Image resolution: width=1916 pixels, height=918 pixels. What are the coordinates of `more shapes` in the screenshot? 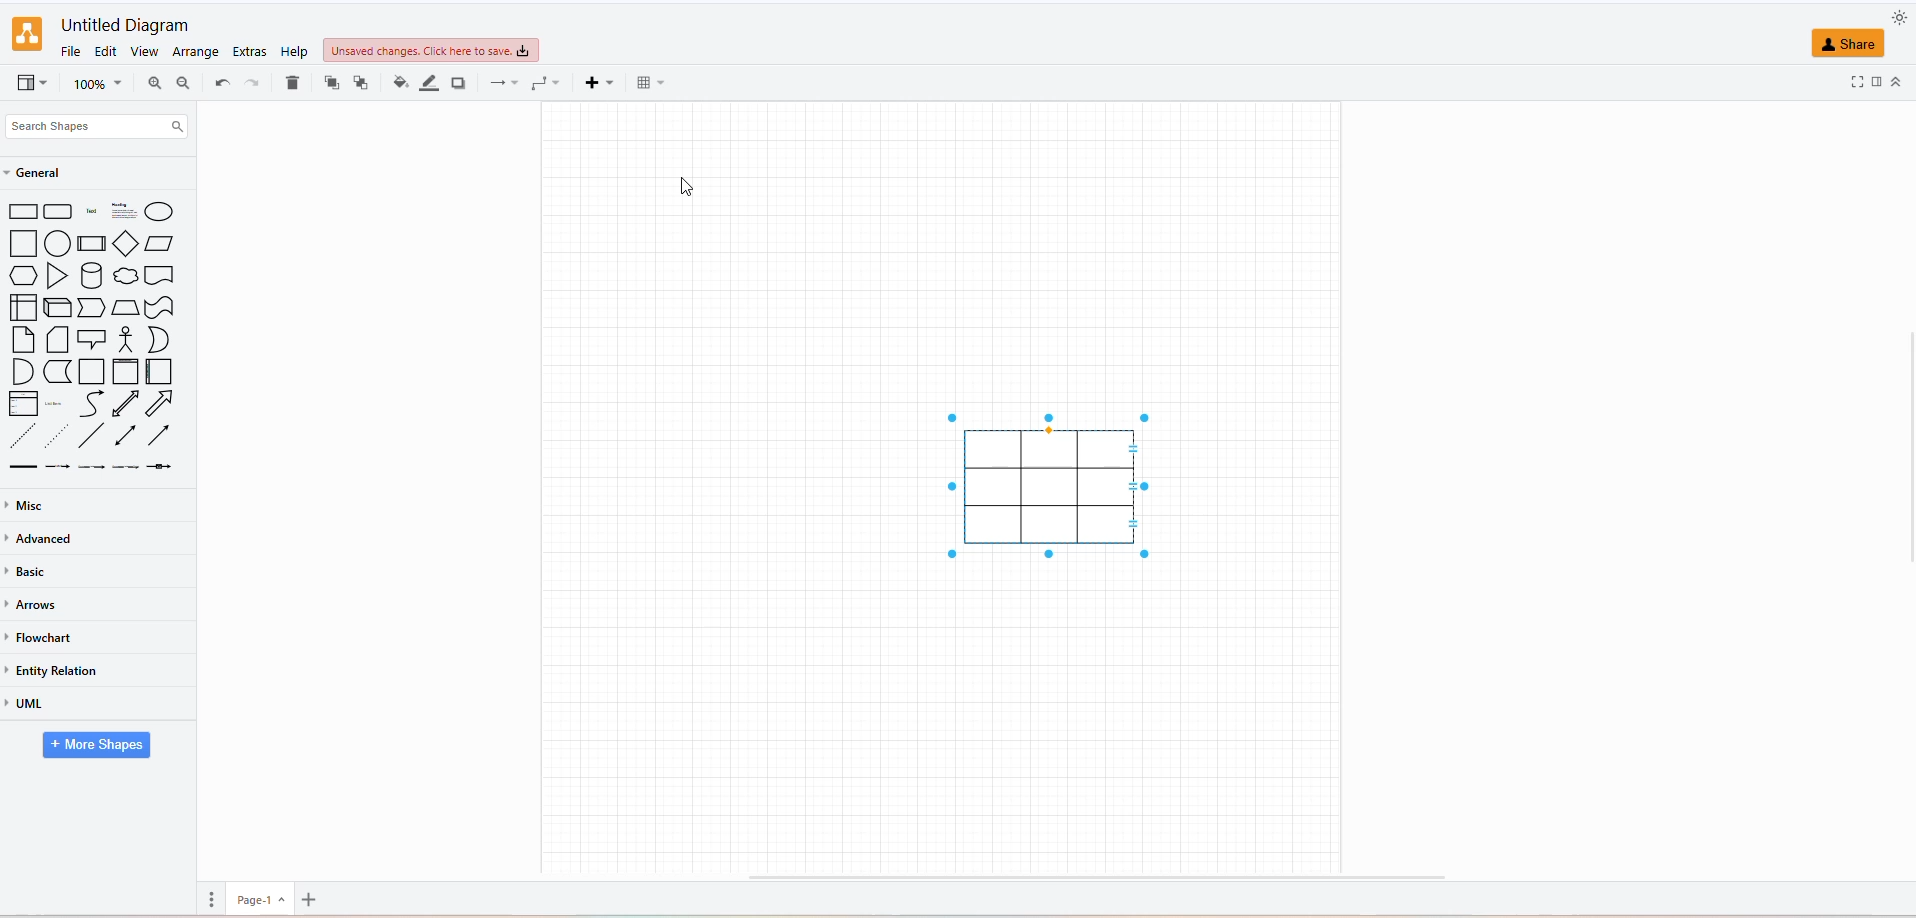 It's located at (97, 747).